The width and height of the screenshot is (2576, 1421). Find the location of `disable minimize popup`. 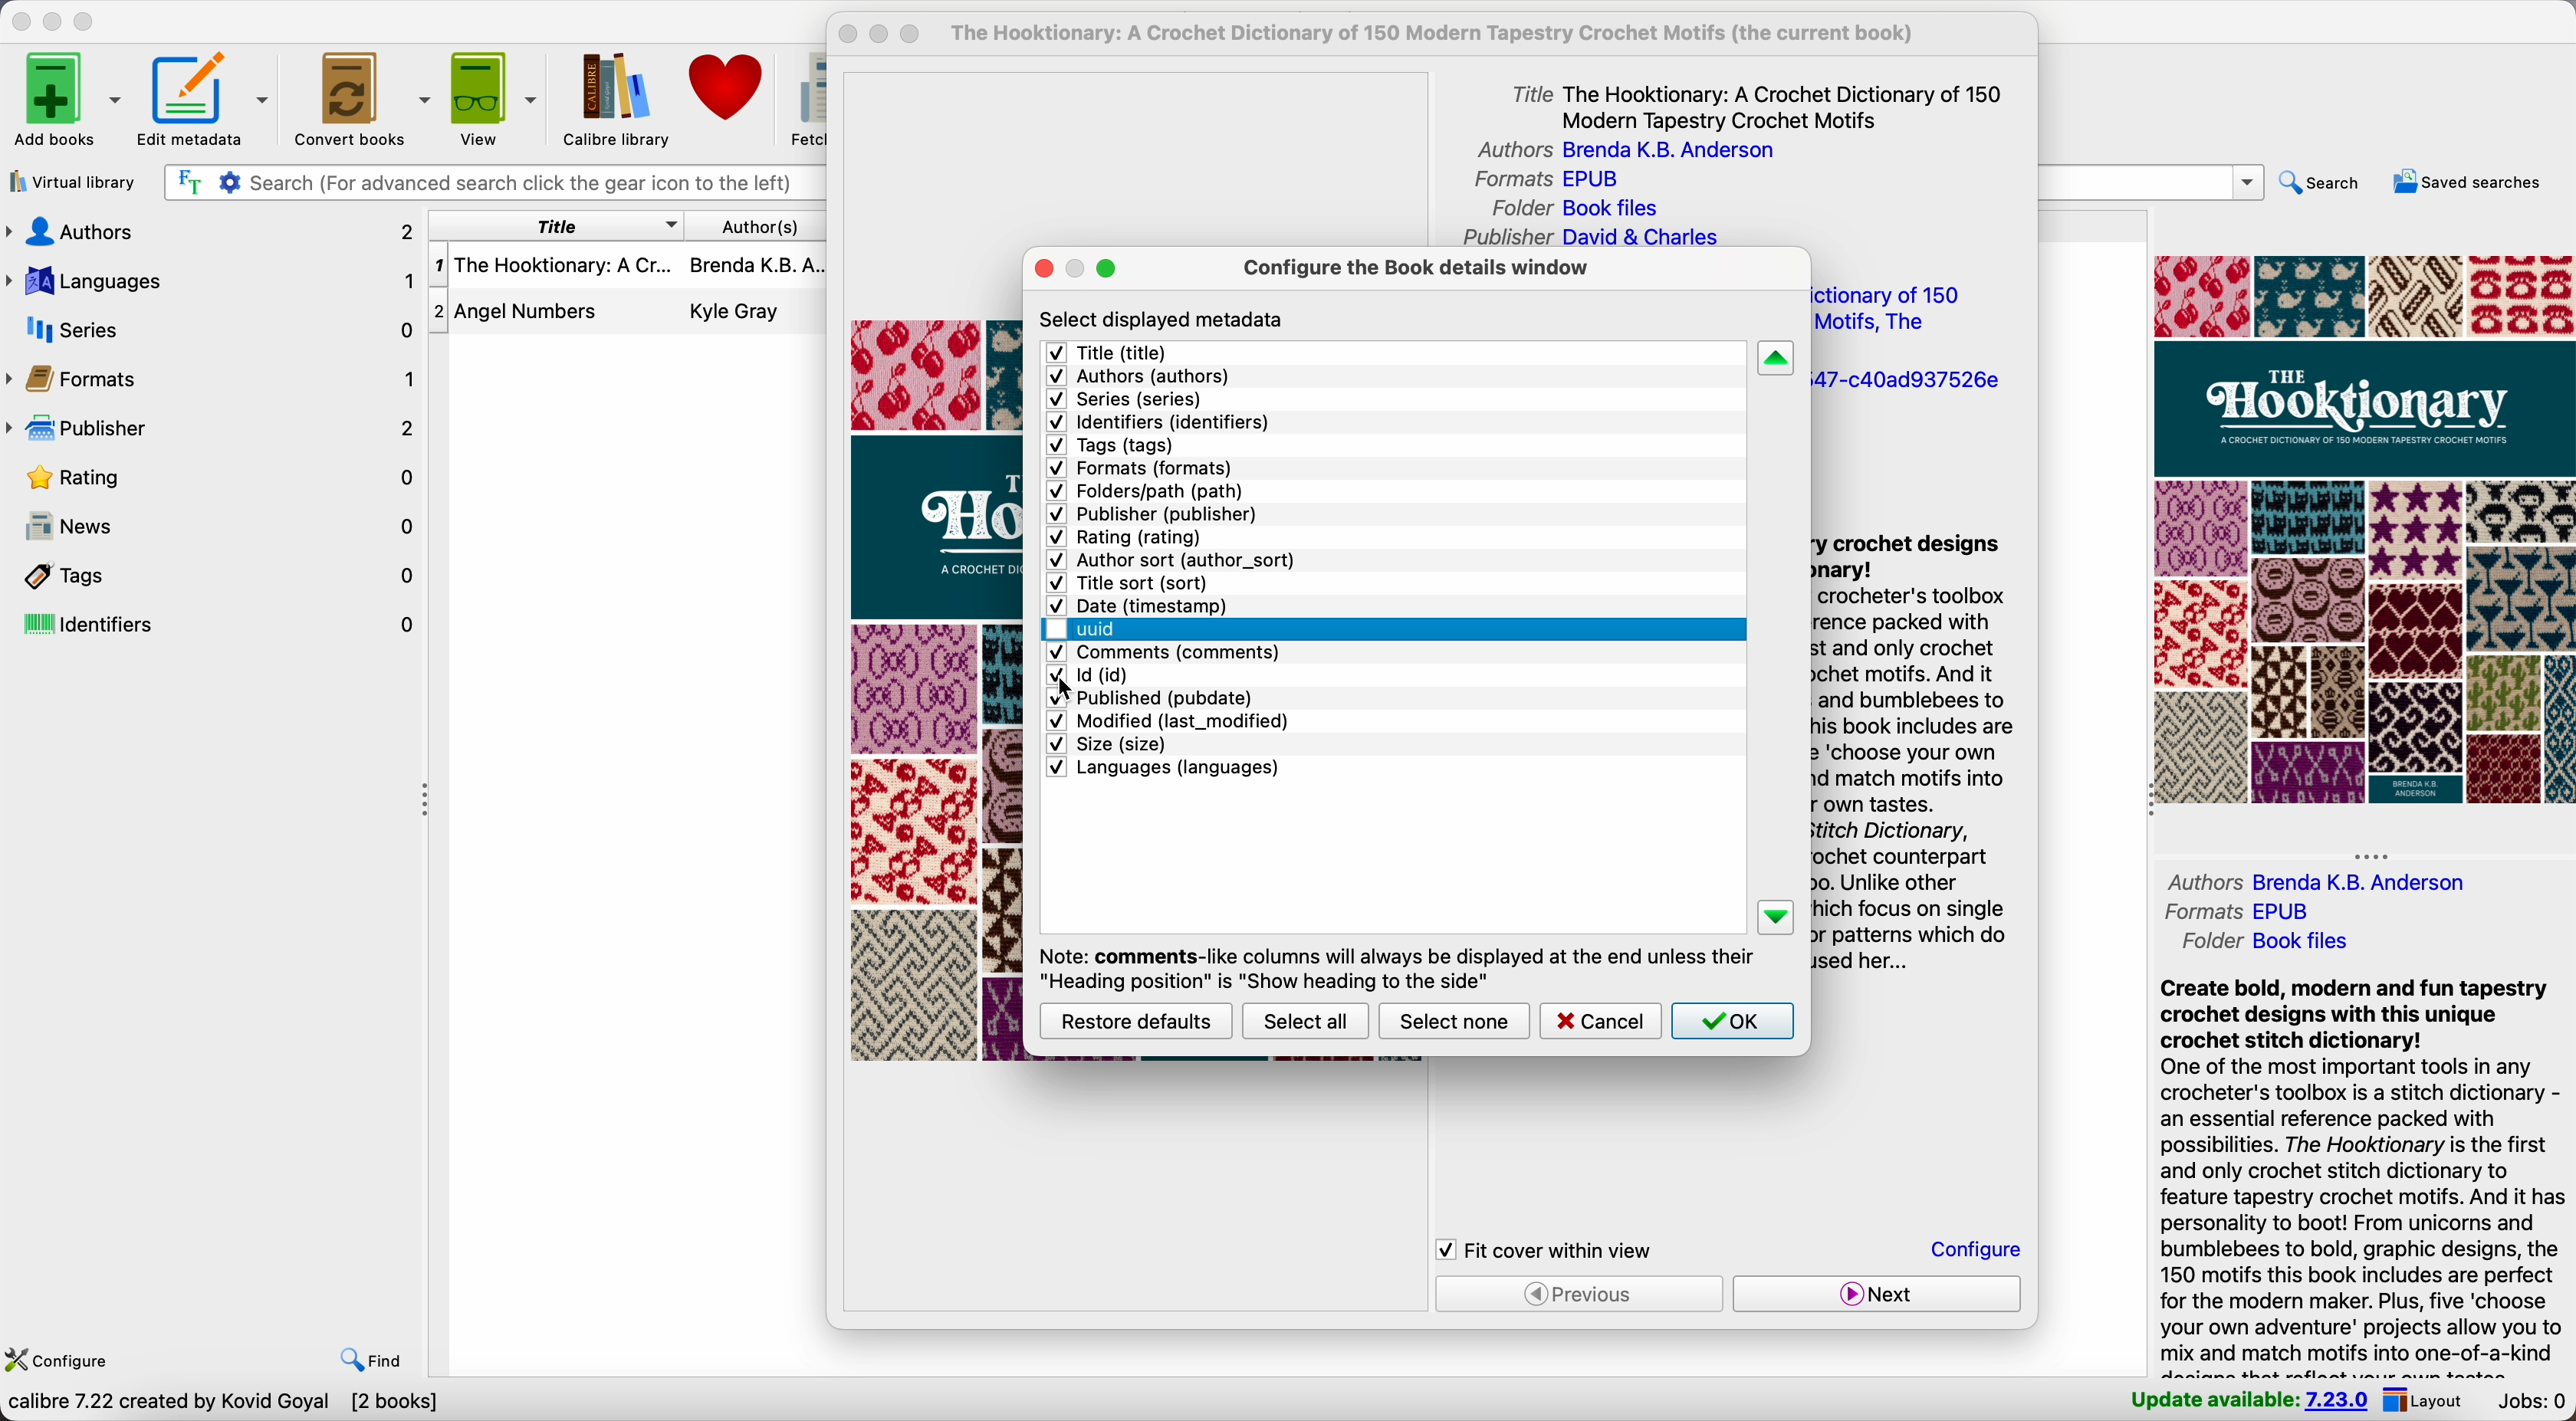

disable minimize popup is located at coordinates (884, 35).